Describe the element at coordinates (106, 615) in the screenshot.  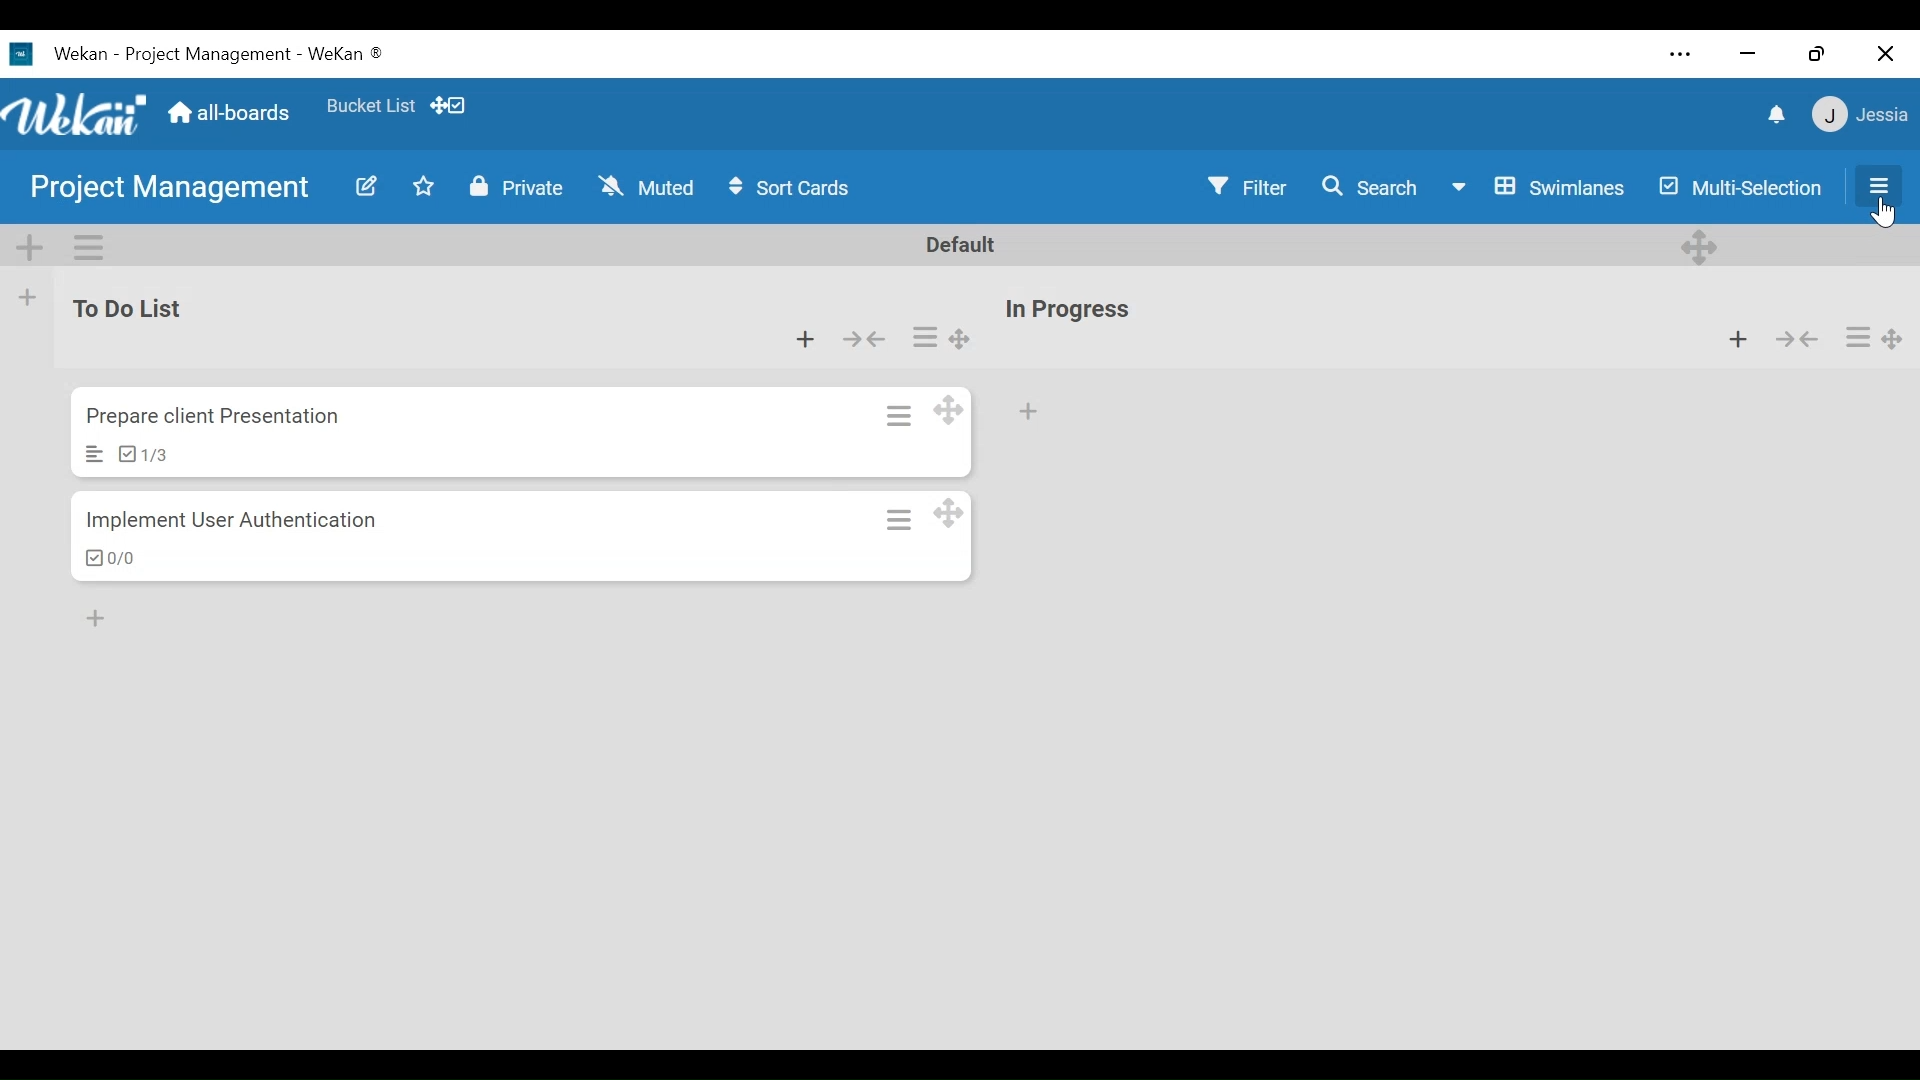
I see `add` at that location.